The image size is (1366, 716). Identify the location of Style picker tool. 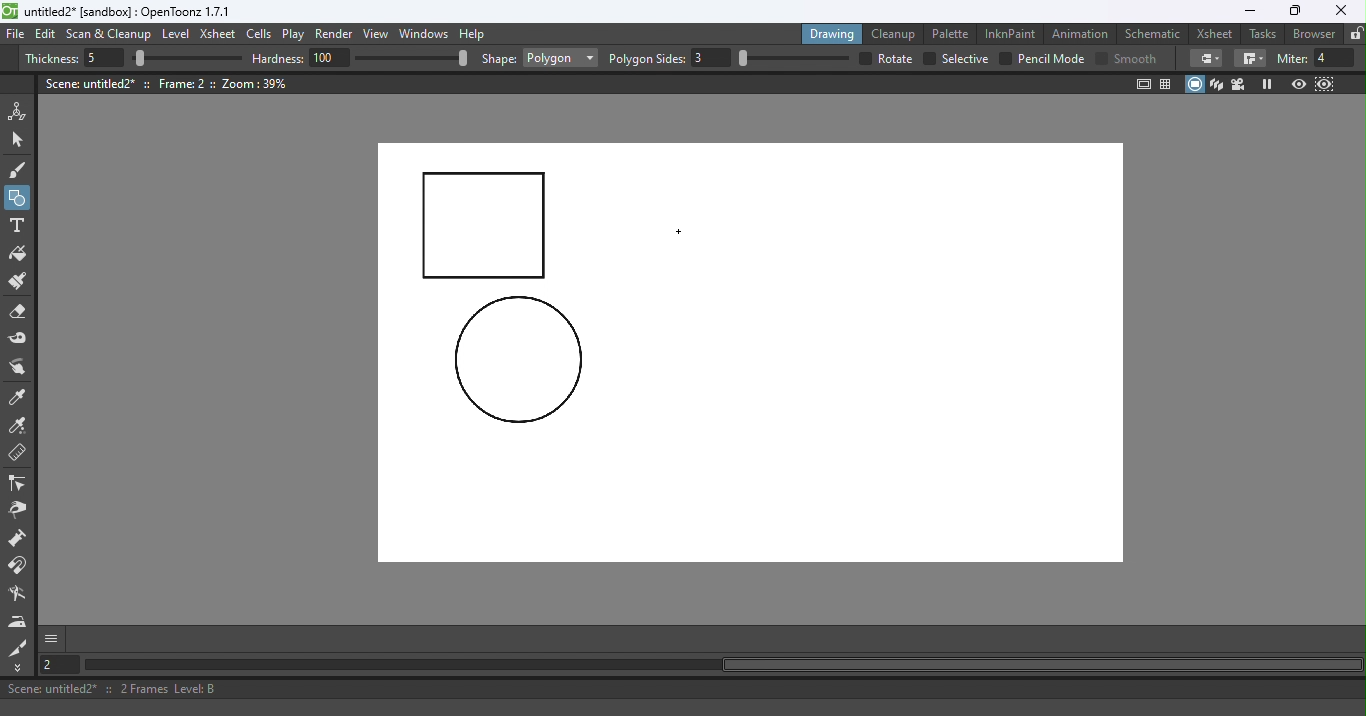
(19, 398).